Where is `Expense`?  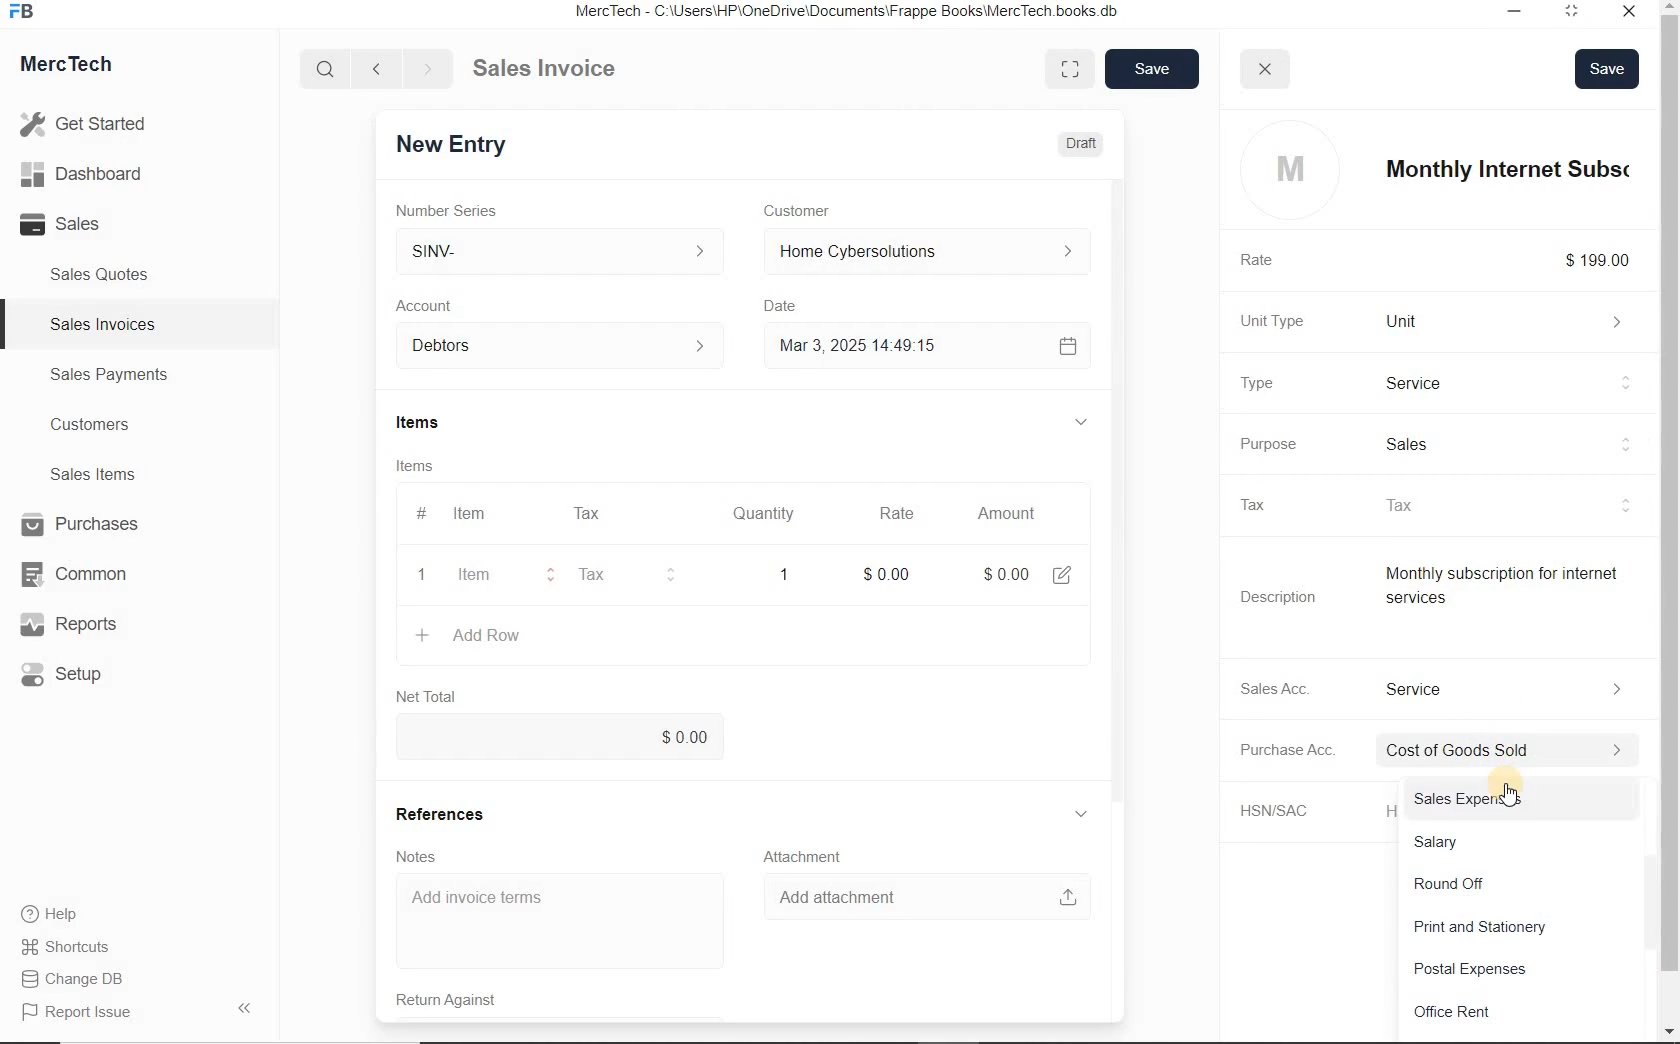 Expense is located at coordinates (1522, 751).